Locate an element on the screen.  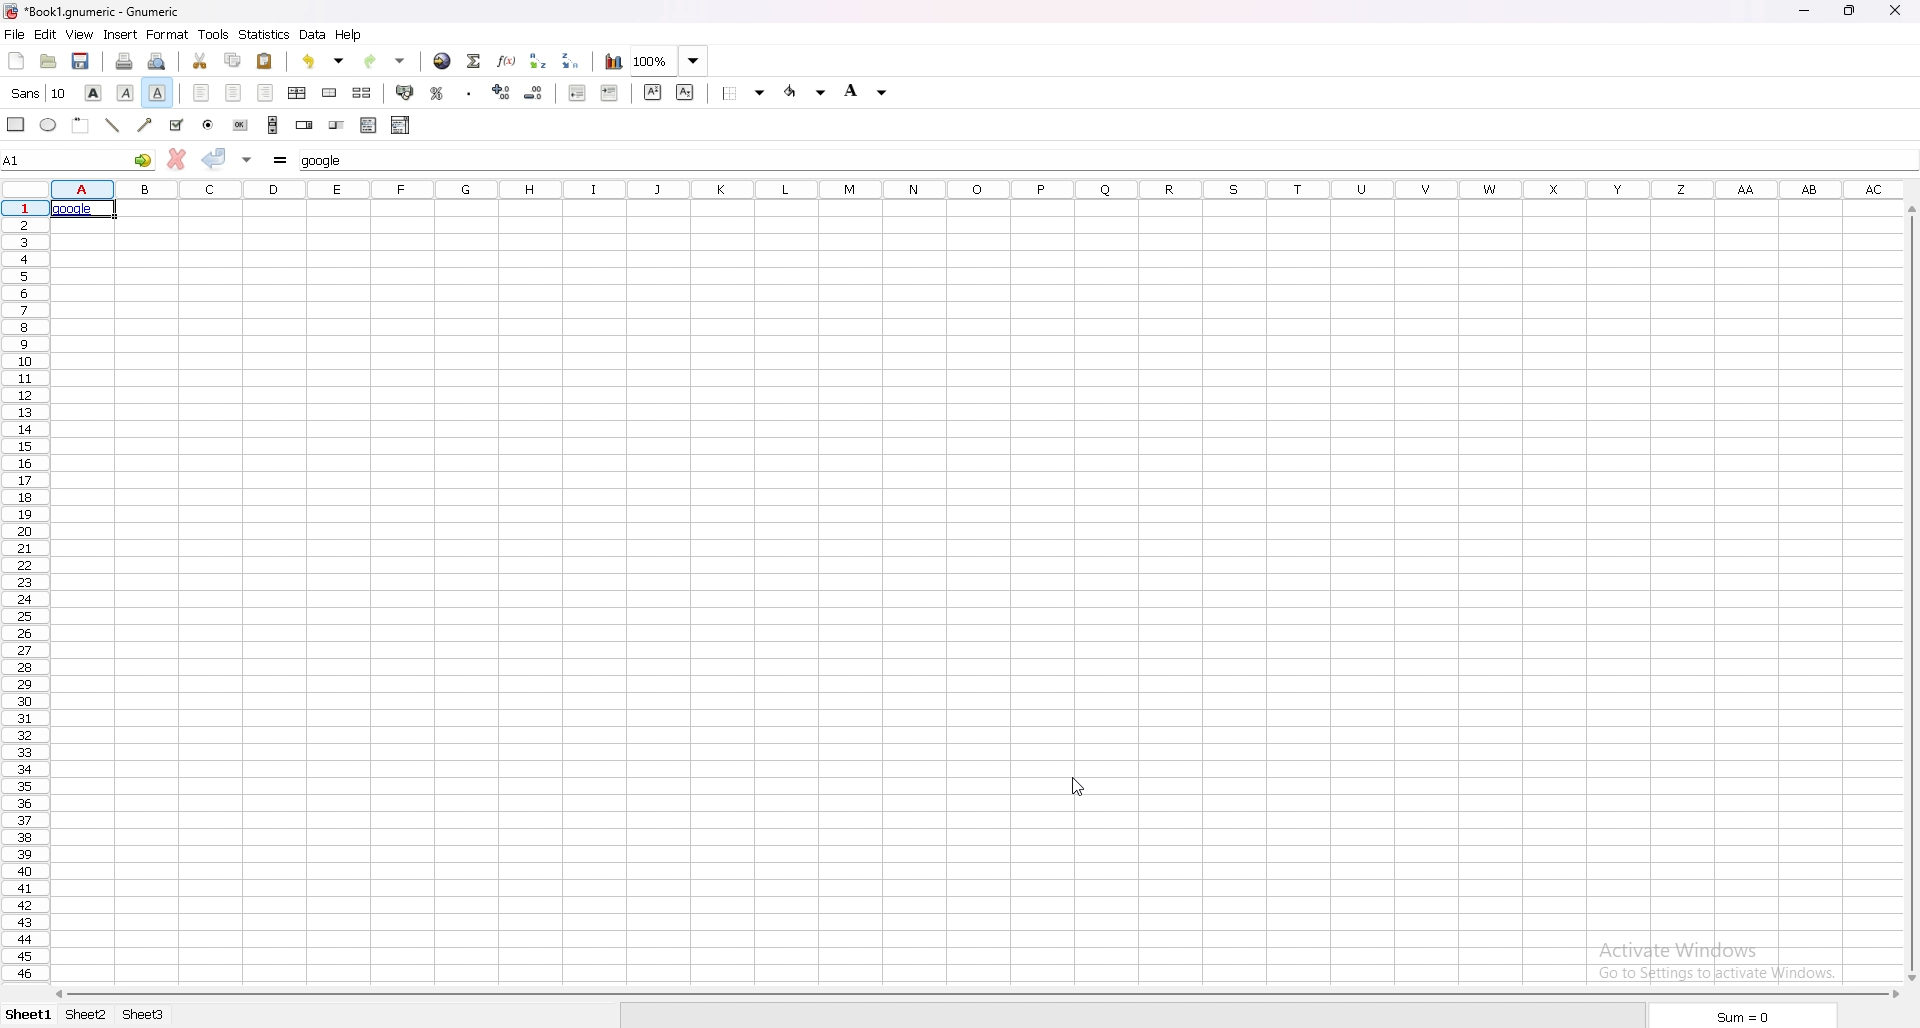
format is located at coordinates (167, 34).